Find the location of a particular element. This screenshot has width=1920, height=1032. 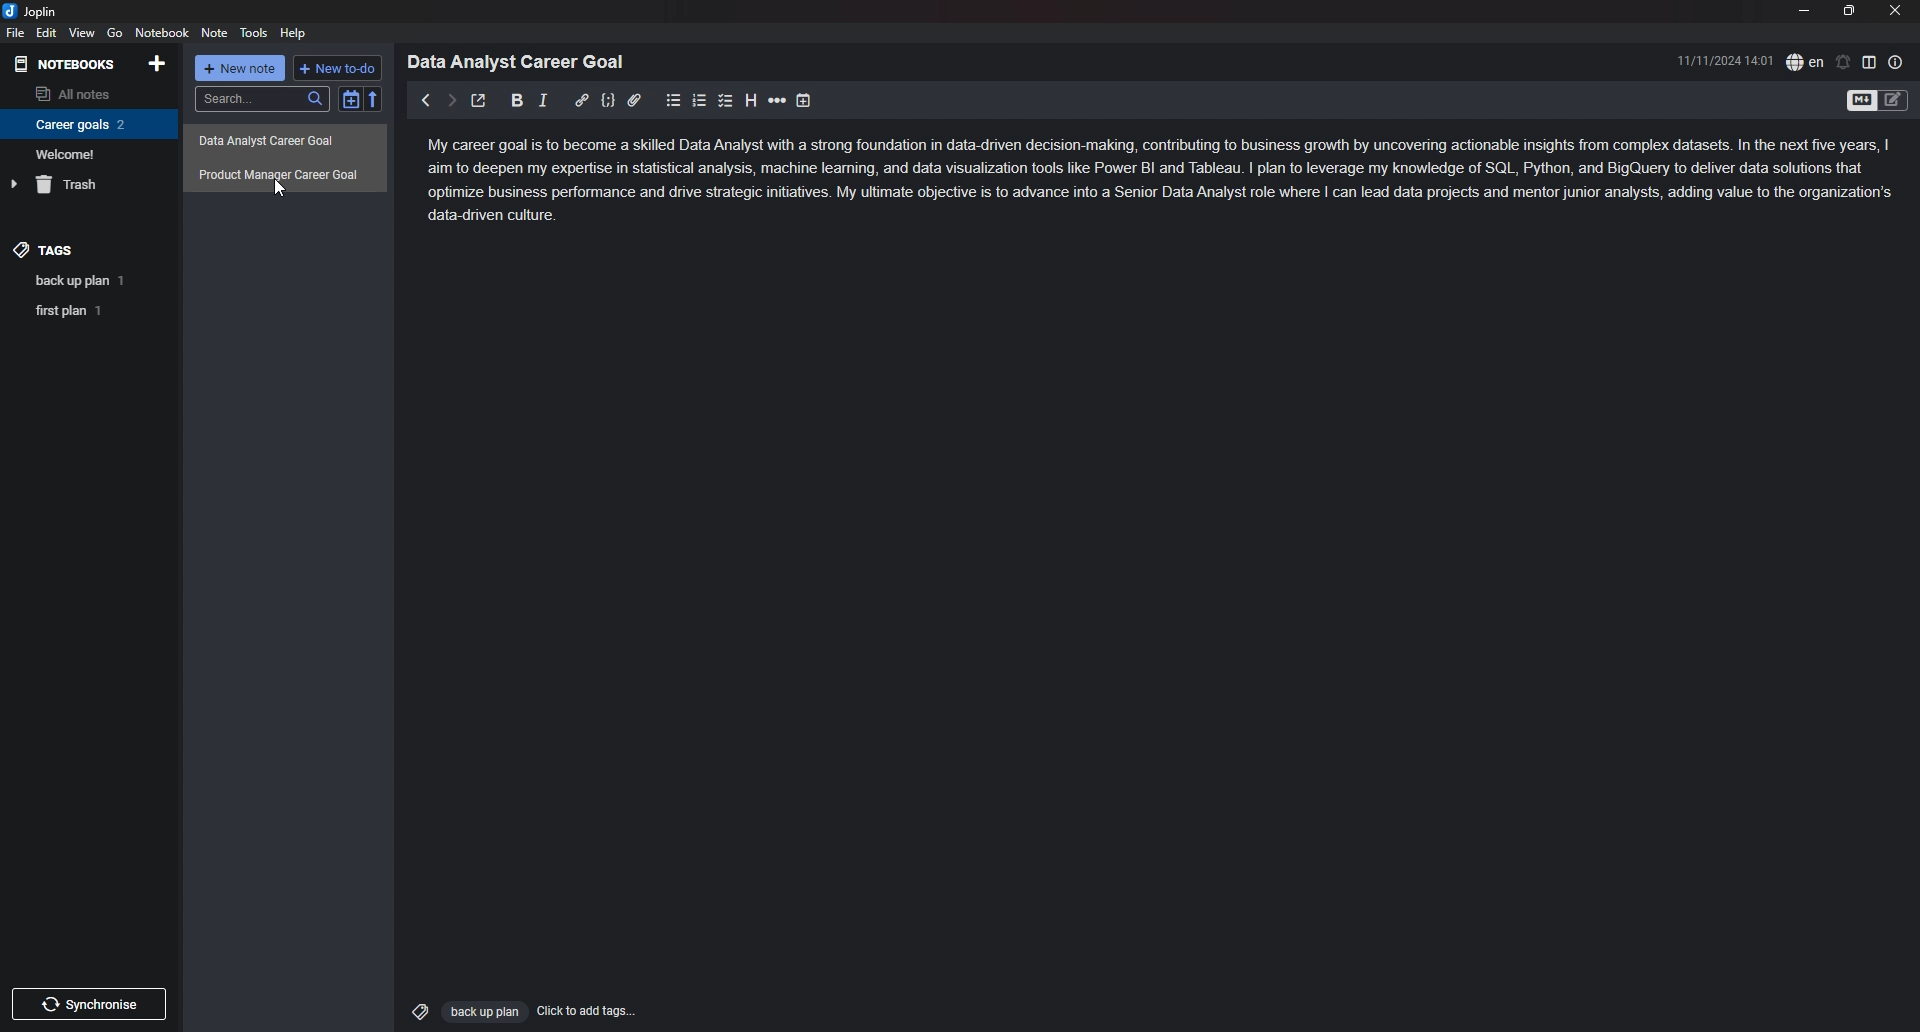

numbered list is located at coordinates (700, 102).